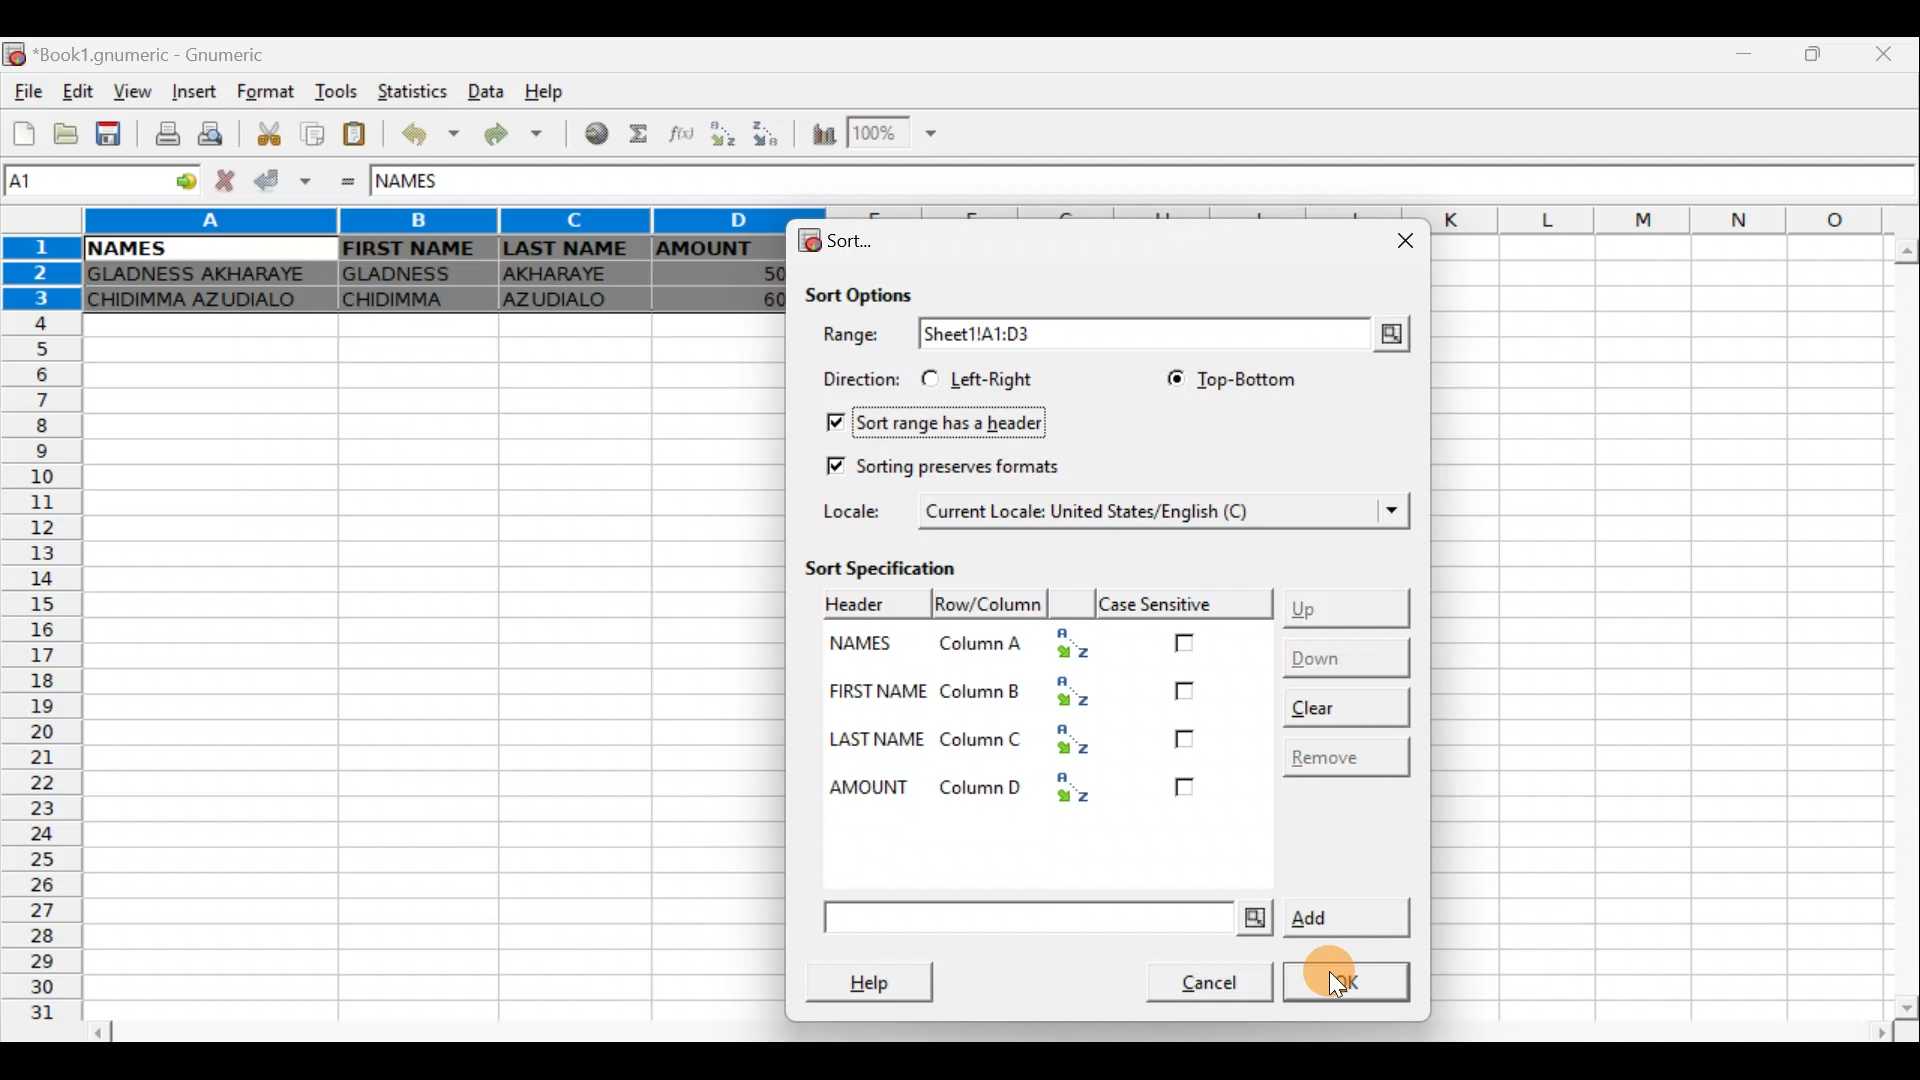 The height and width of the screenshot is (1080, 1920). I want to click on Formula bar, so click(1202, 182).